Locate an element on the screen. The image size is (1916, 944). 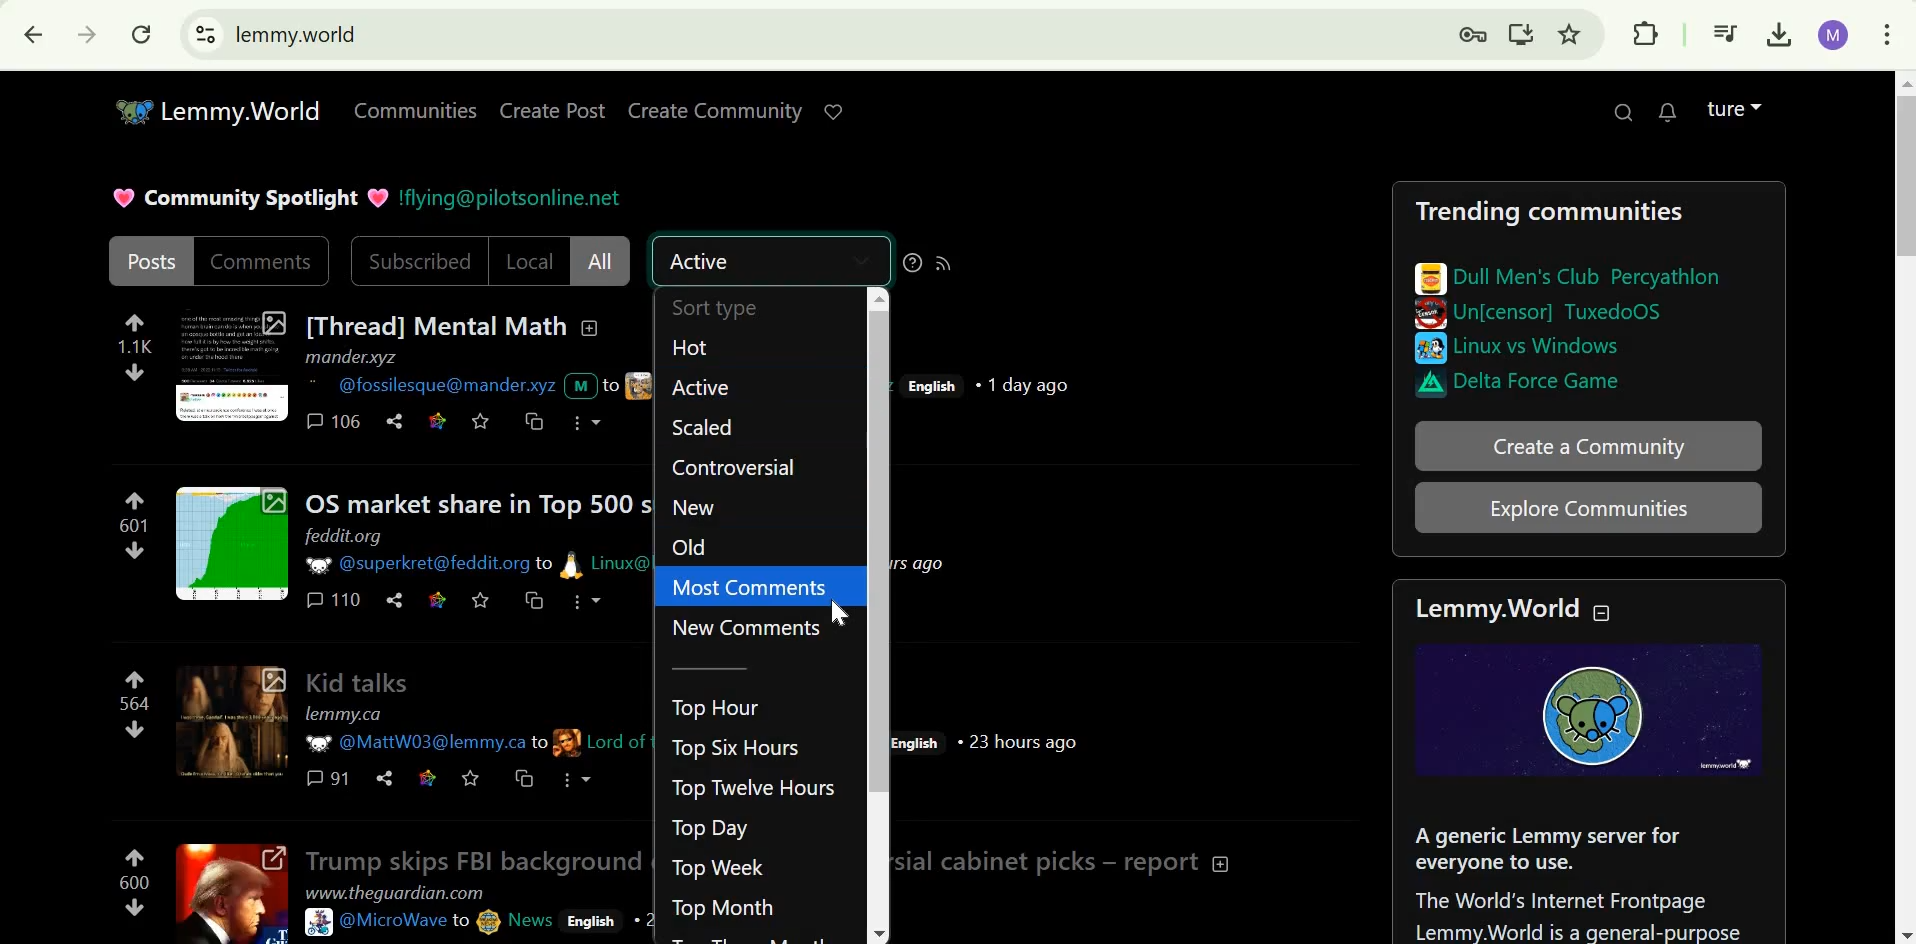
Comments is located at coordinates (259, 258).